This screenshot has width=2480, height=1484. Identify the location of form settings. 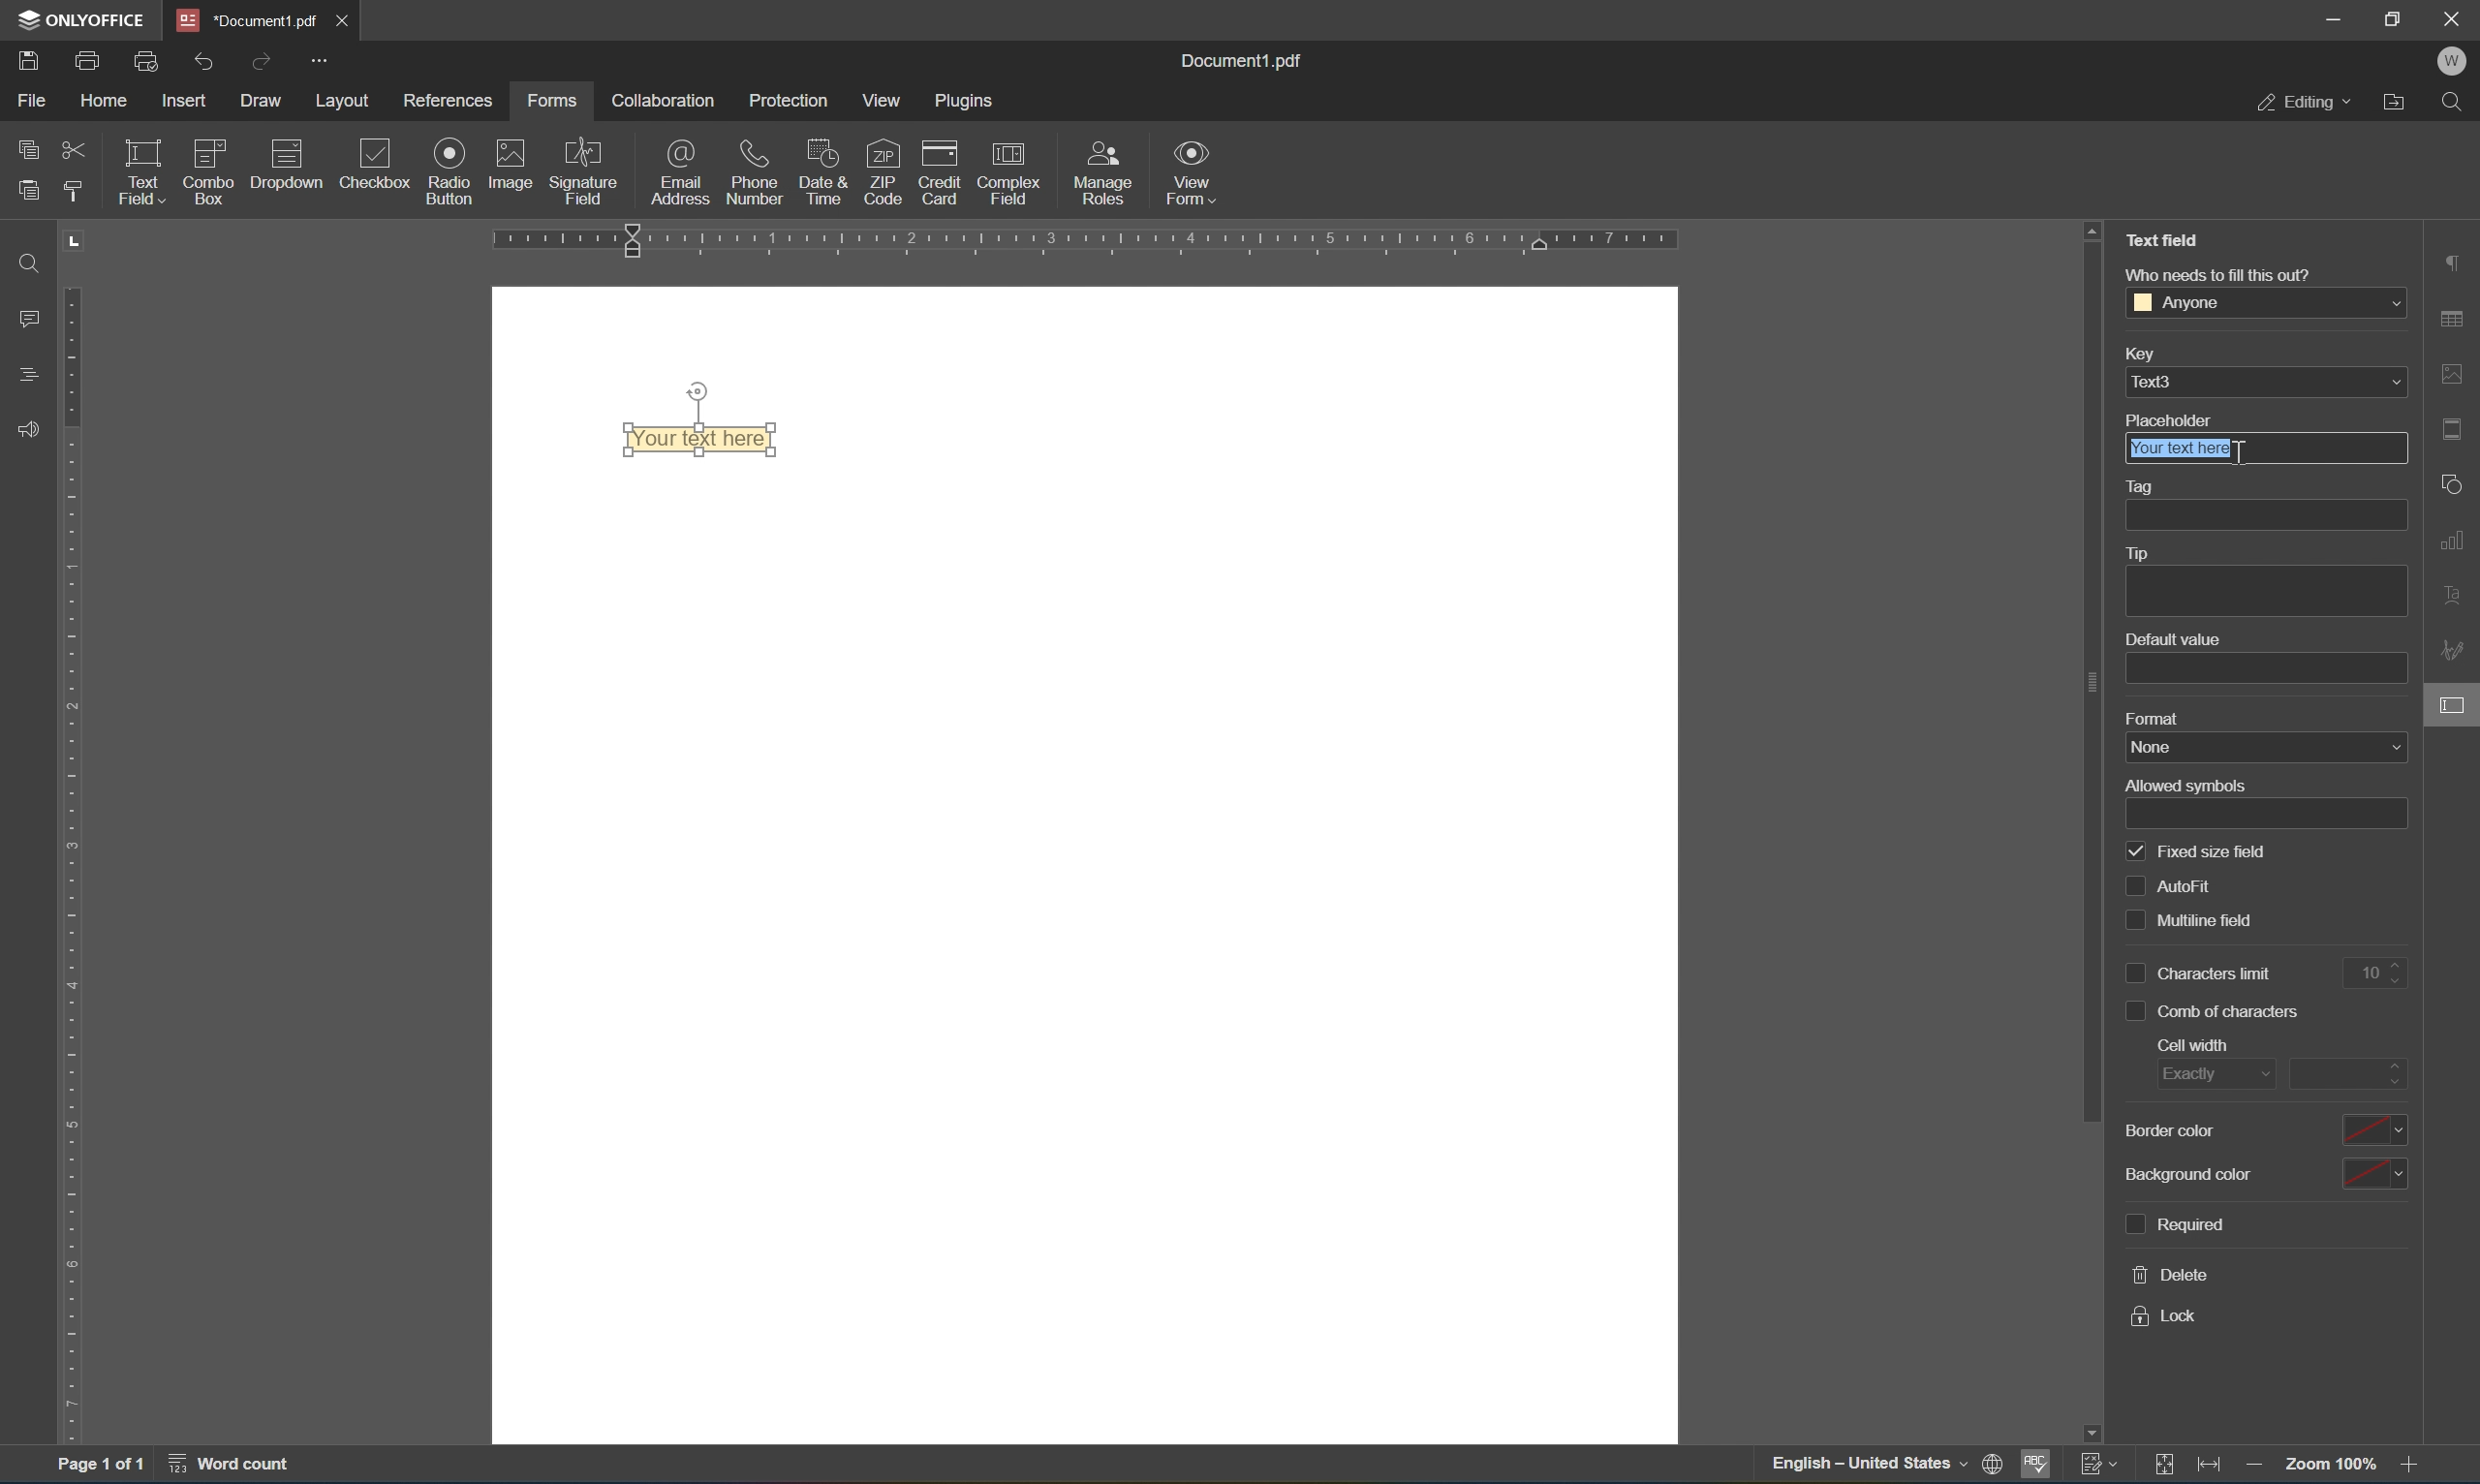
(2458, 702).